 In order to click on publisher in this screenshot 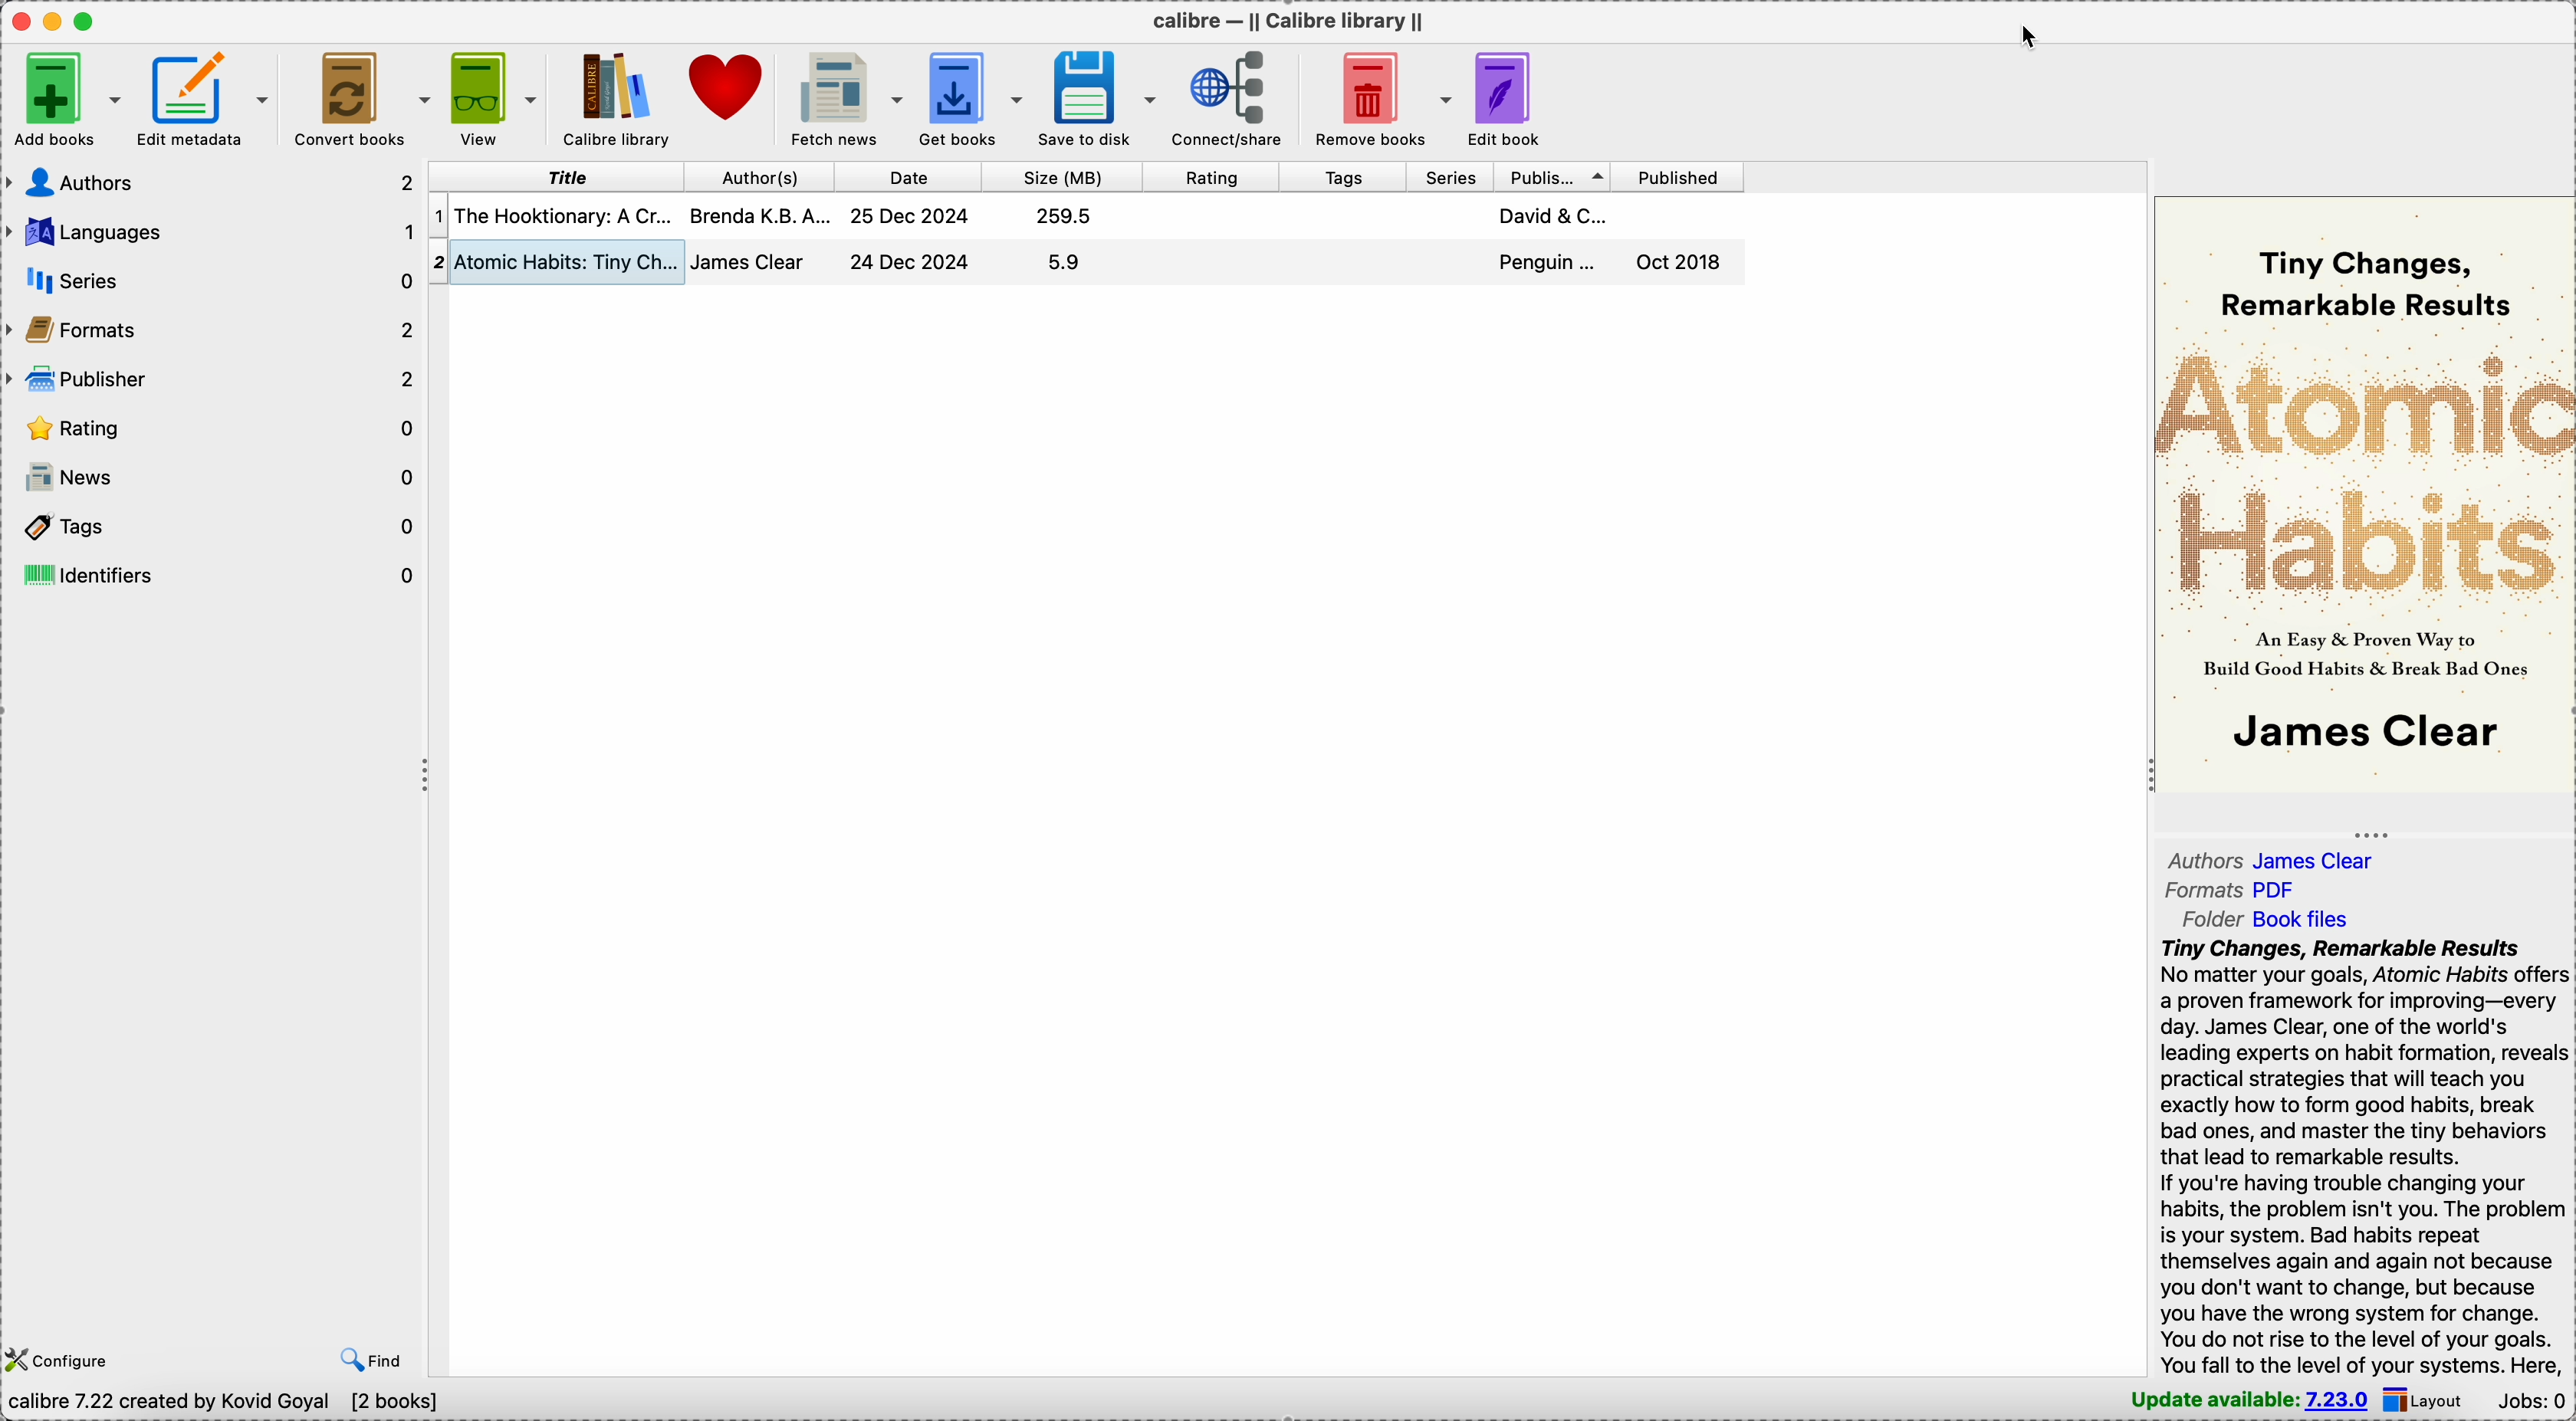, I will do `click(214, 378)`.